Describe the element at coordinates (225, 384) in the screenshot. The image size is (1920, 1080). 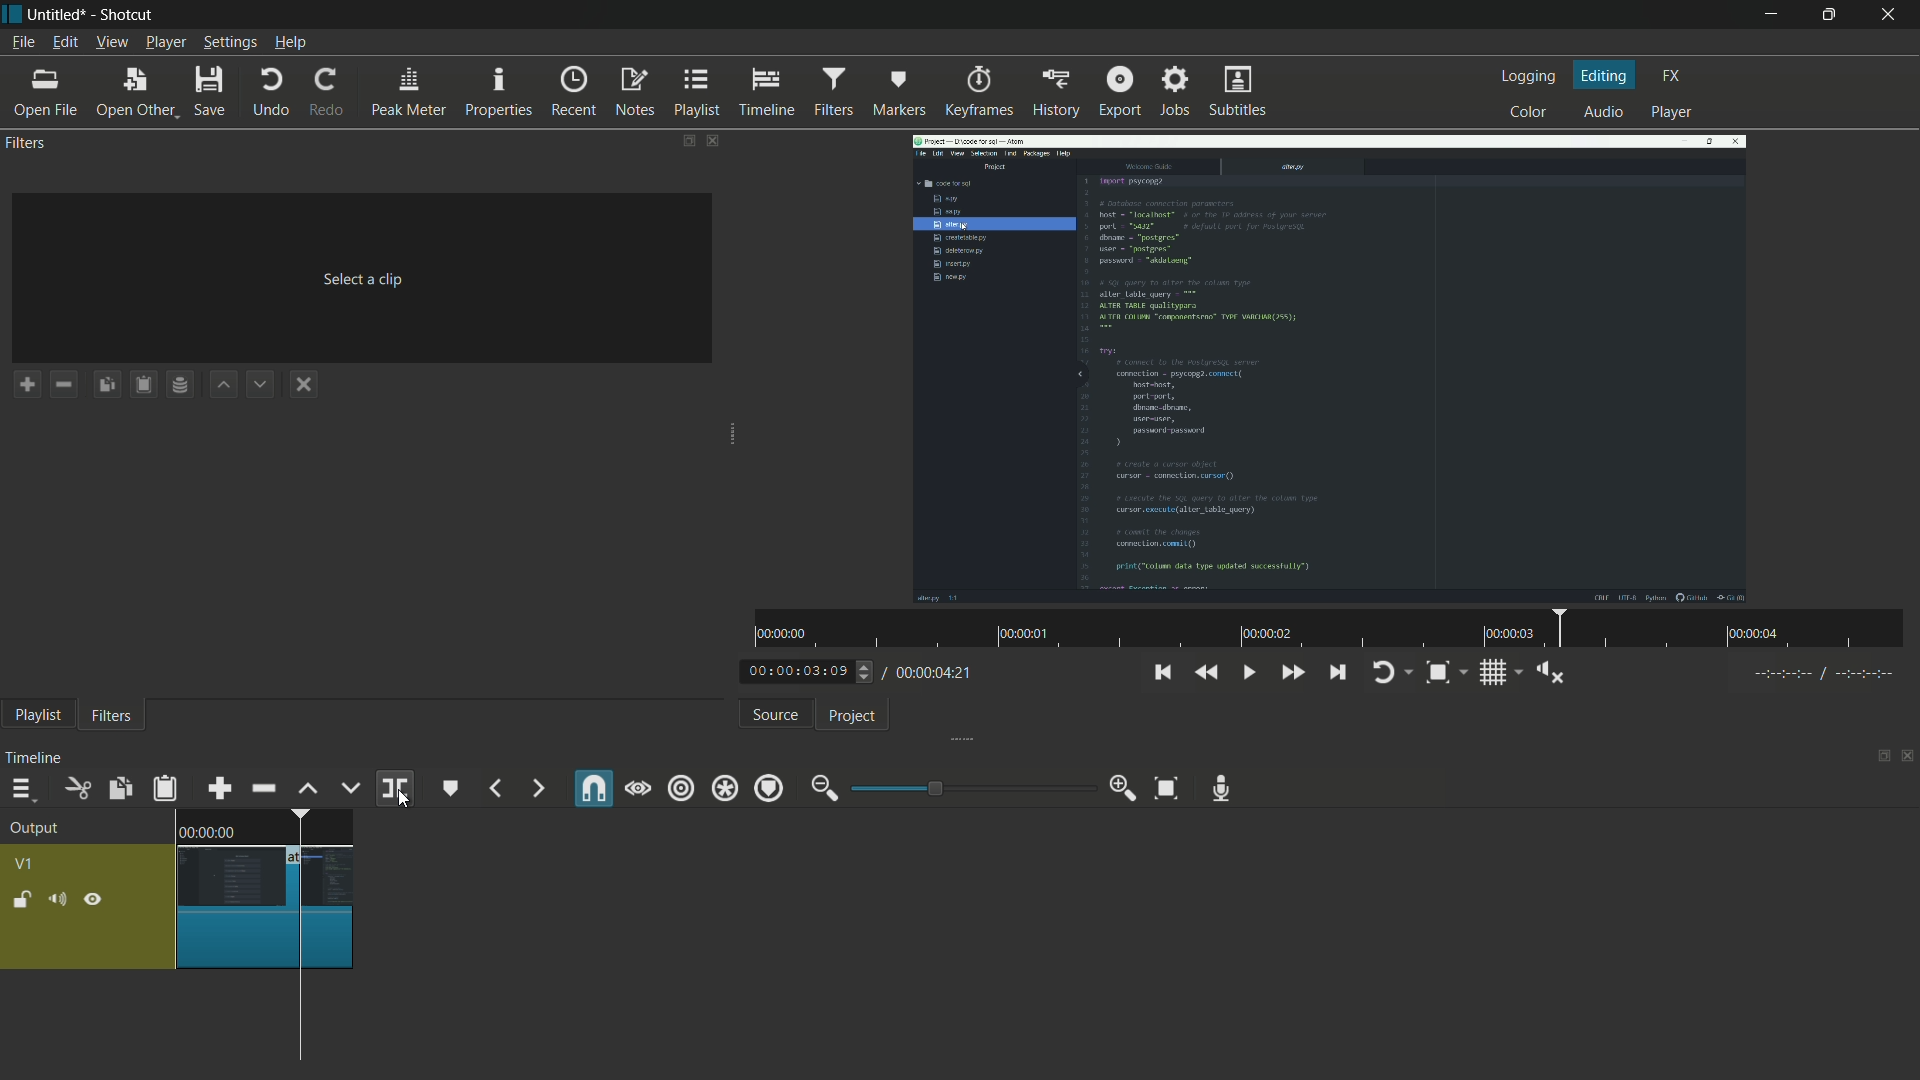
I see `move filter up` at that location.